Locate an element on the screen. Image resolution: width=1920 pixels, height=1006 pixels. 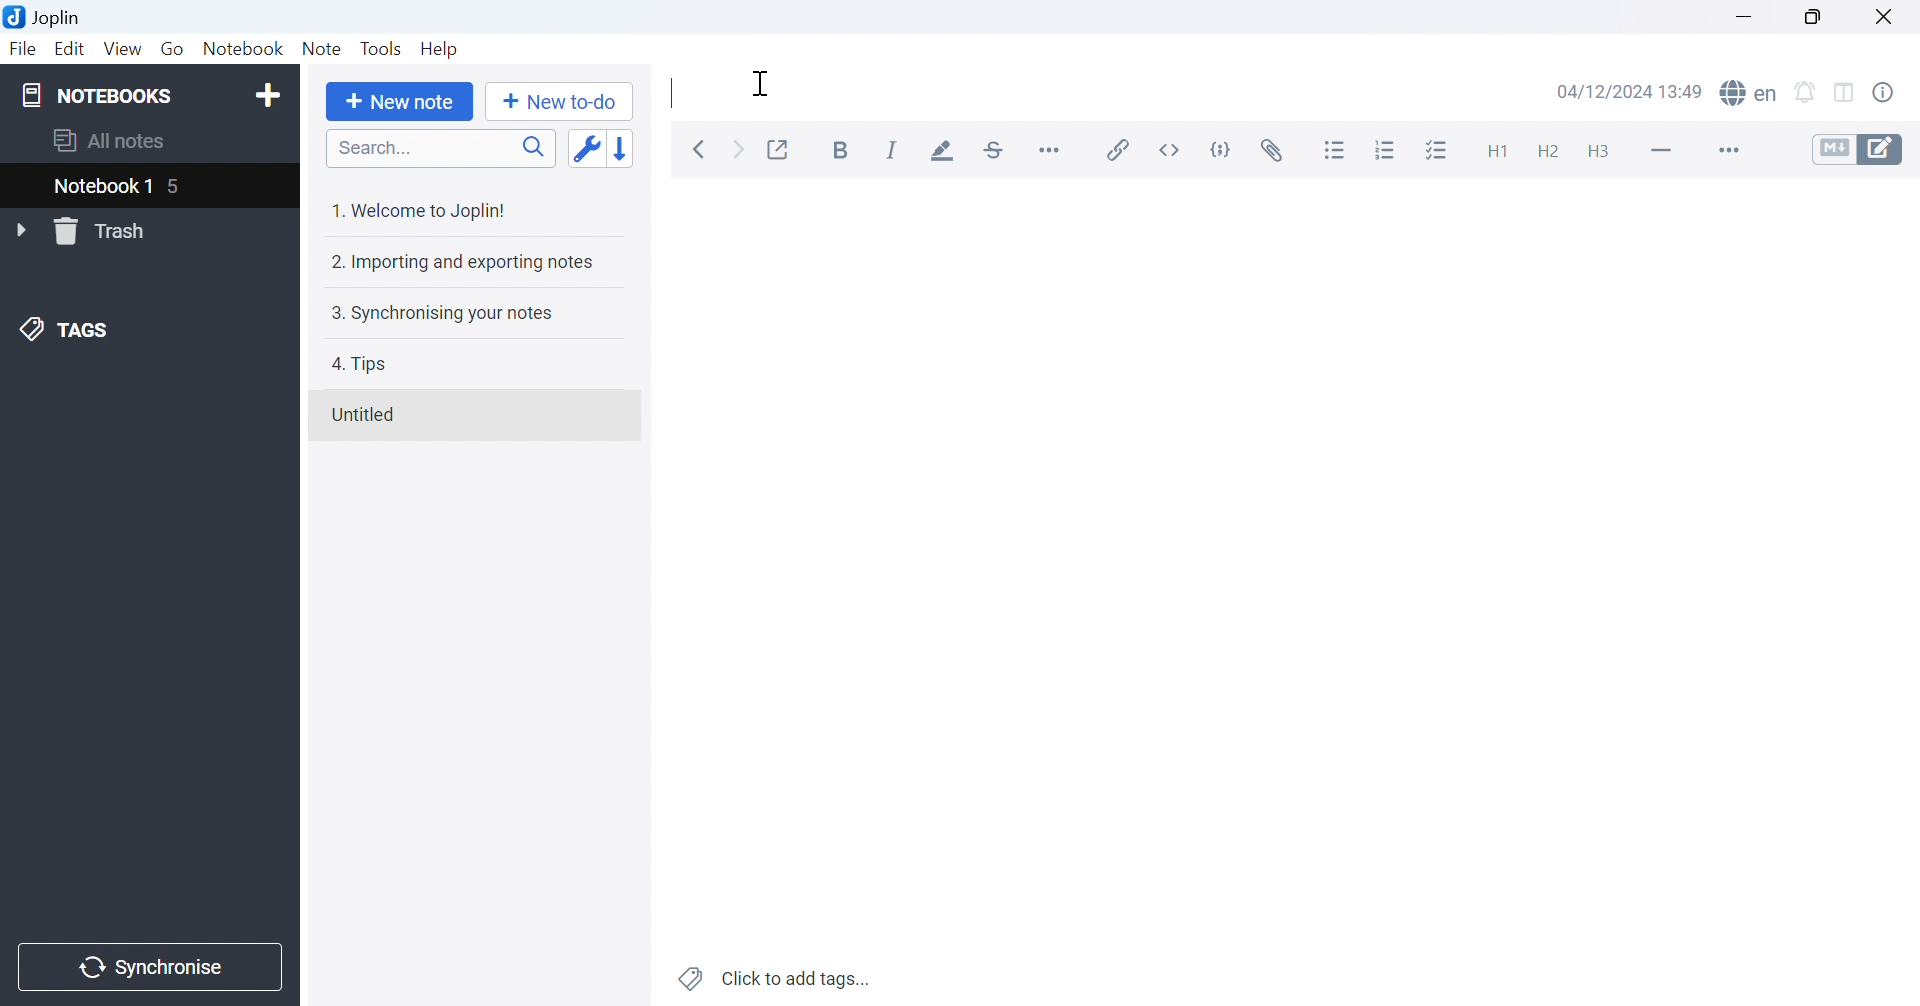
04/12/2024 13:49 is located at coordinates (1630, 92).